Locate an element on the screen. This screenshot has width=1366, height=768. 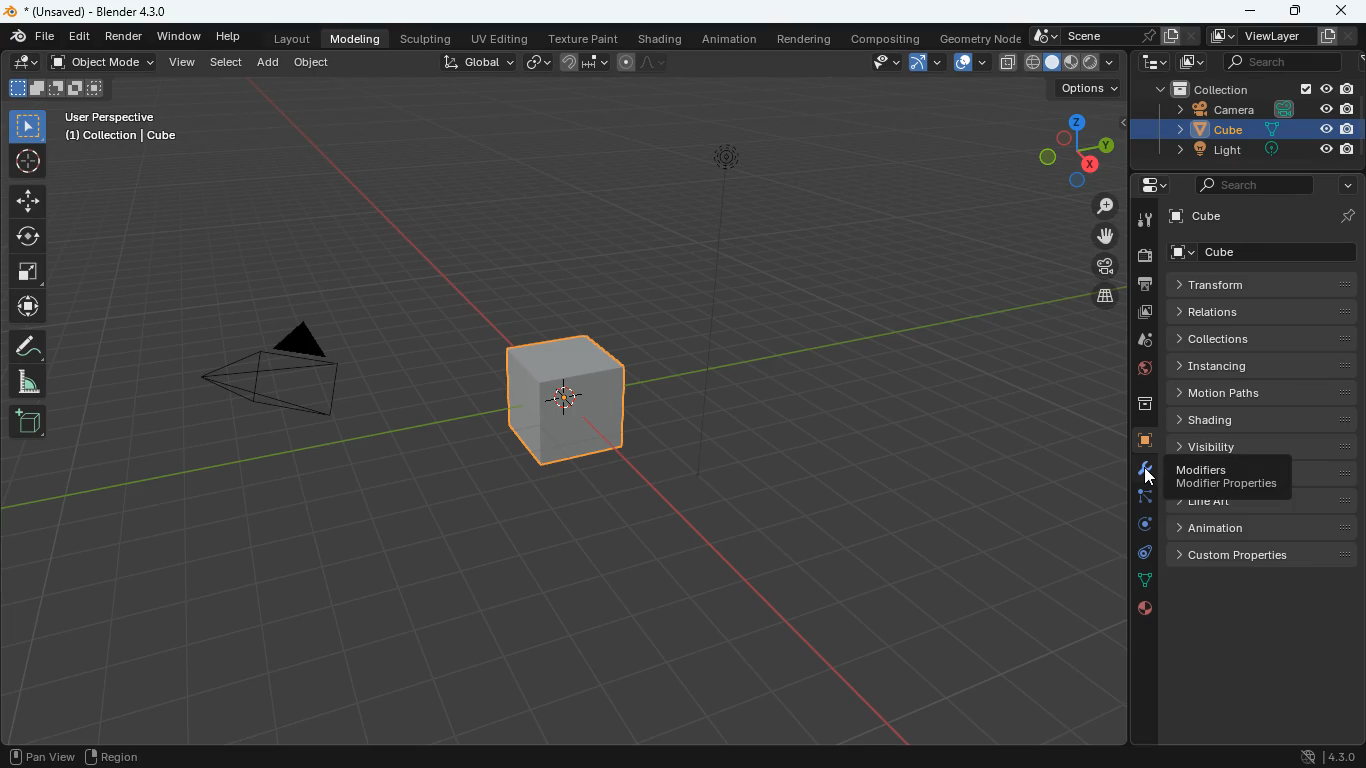
move is located at coordinates (1091, 236).